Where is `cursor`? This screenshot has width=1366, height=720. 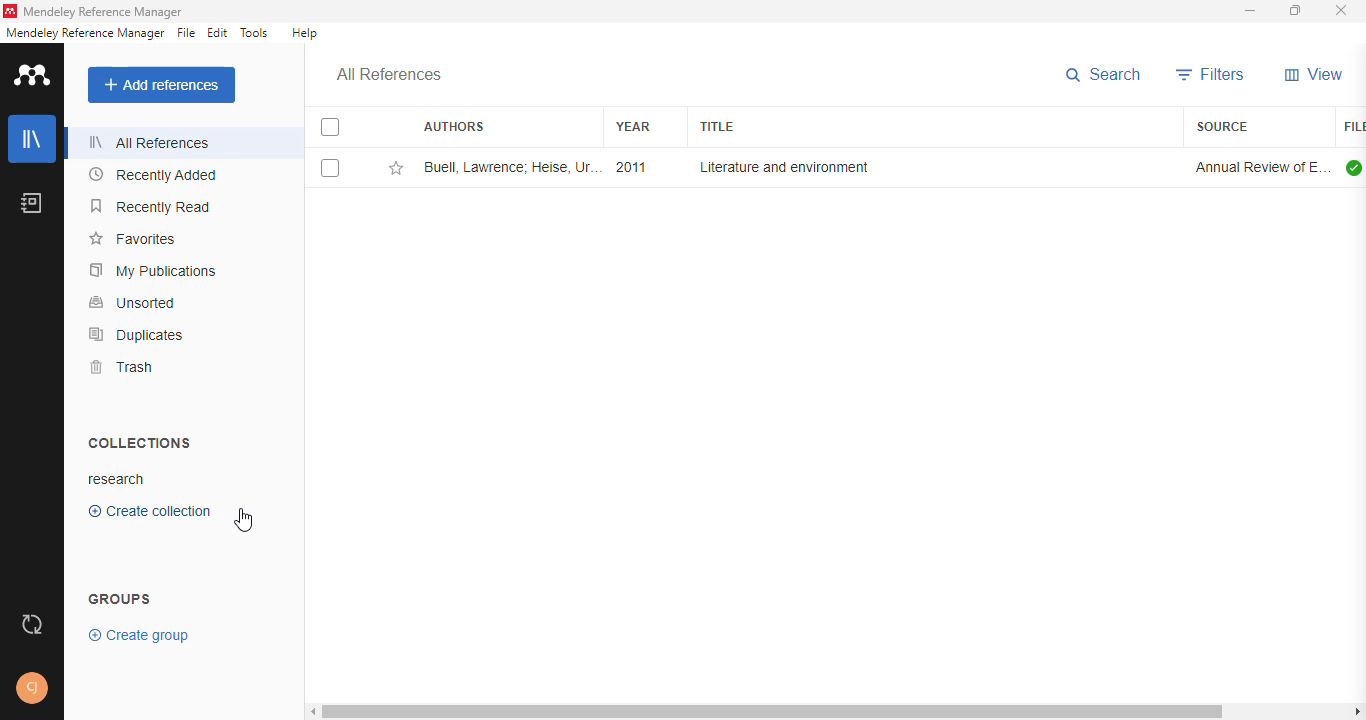 cursor is located at coordinates (244, 520).